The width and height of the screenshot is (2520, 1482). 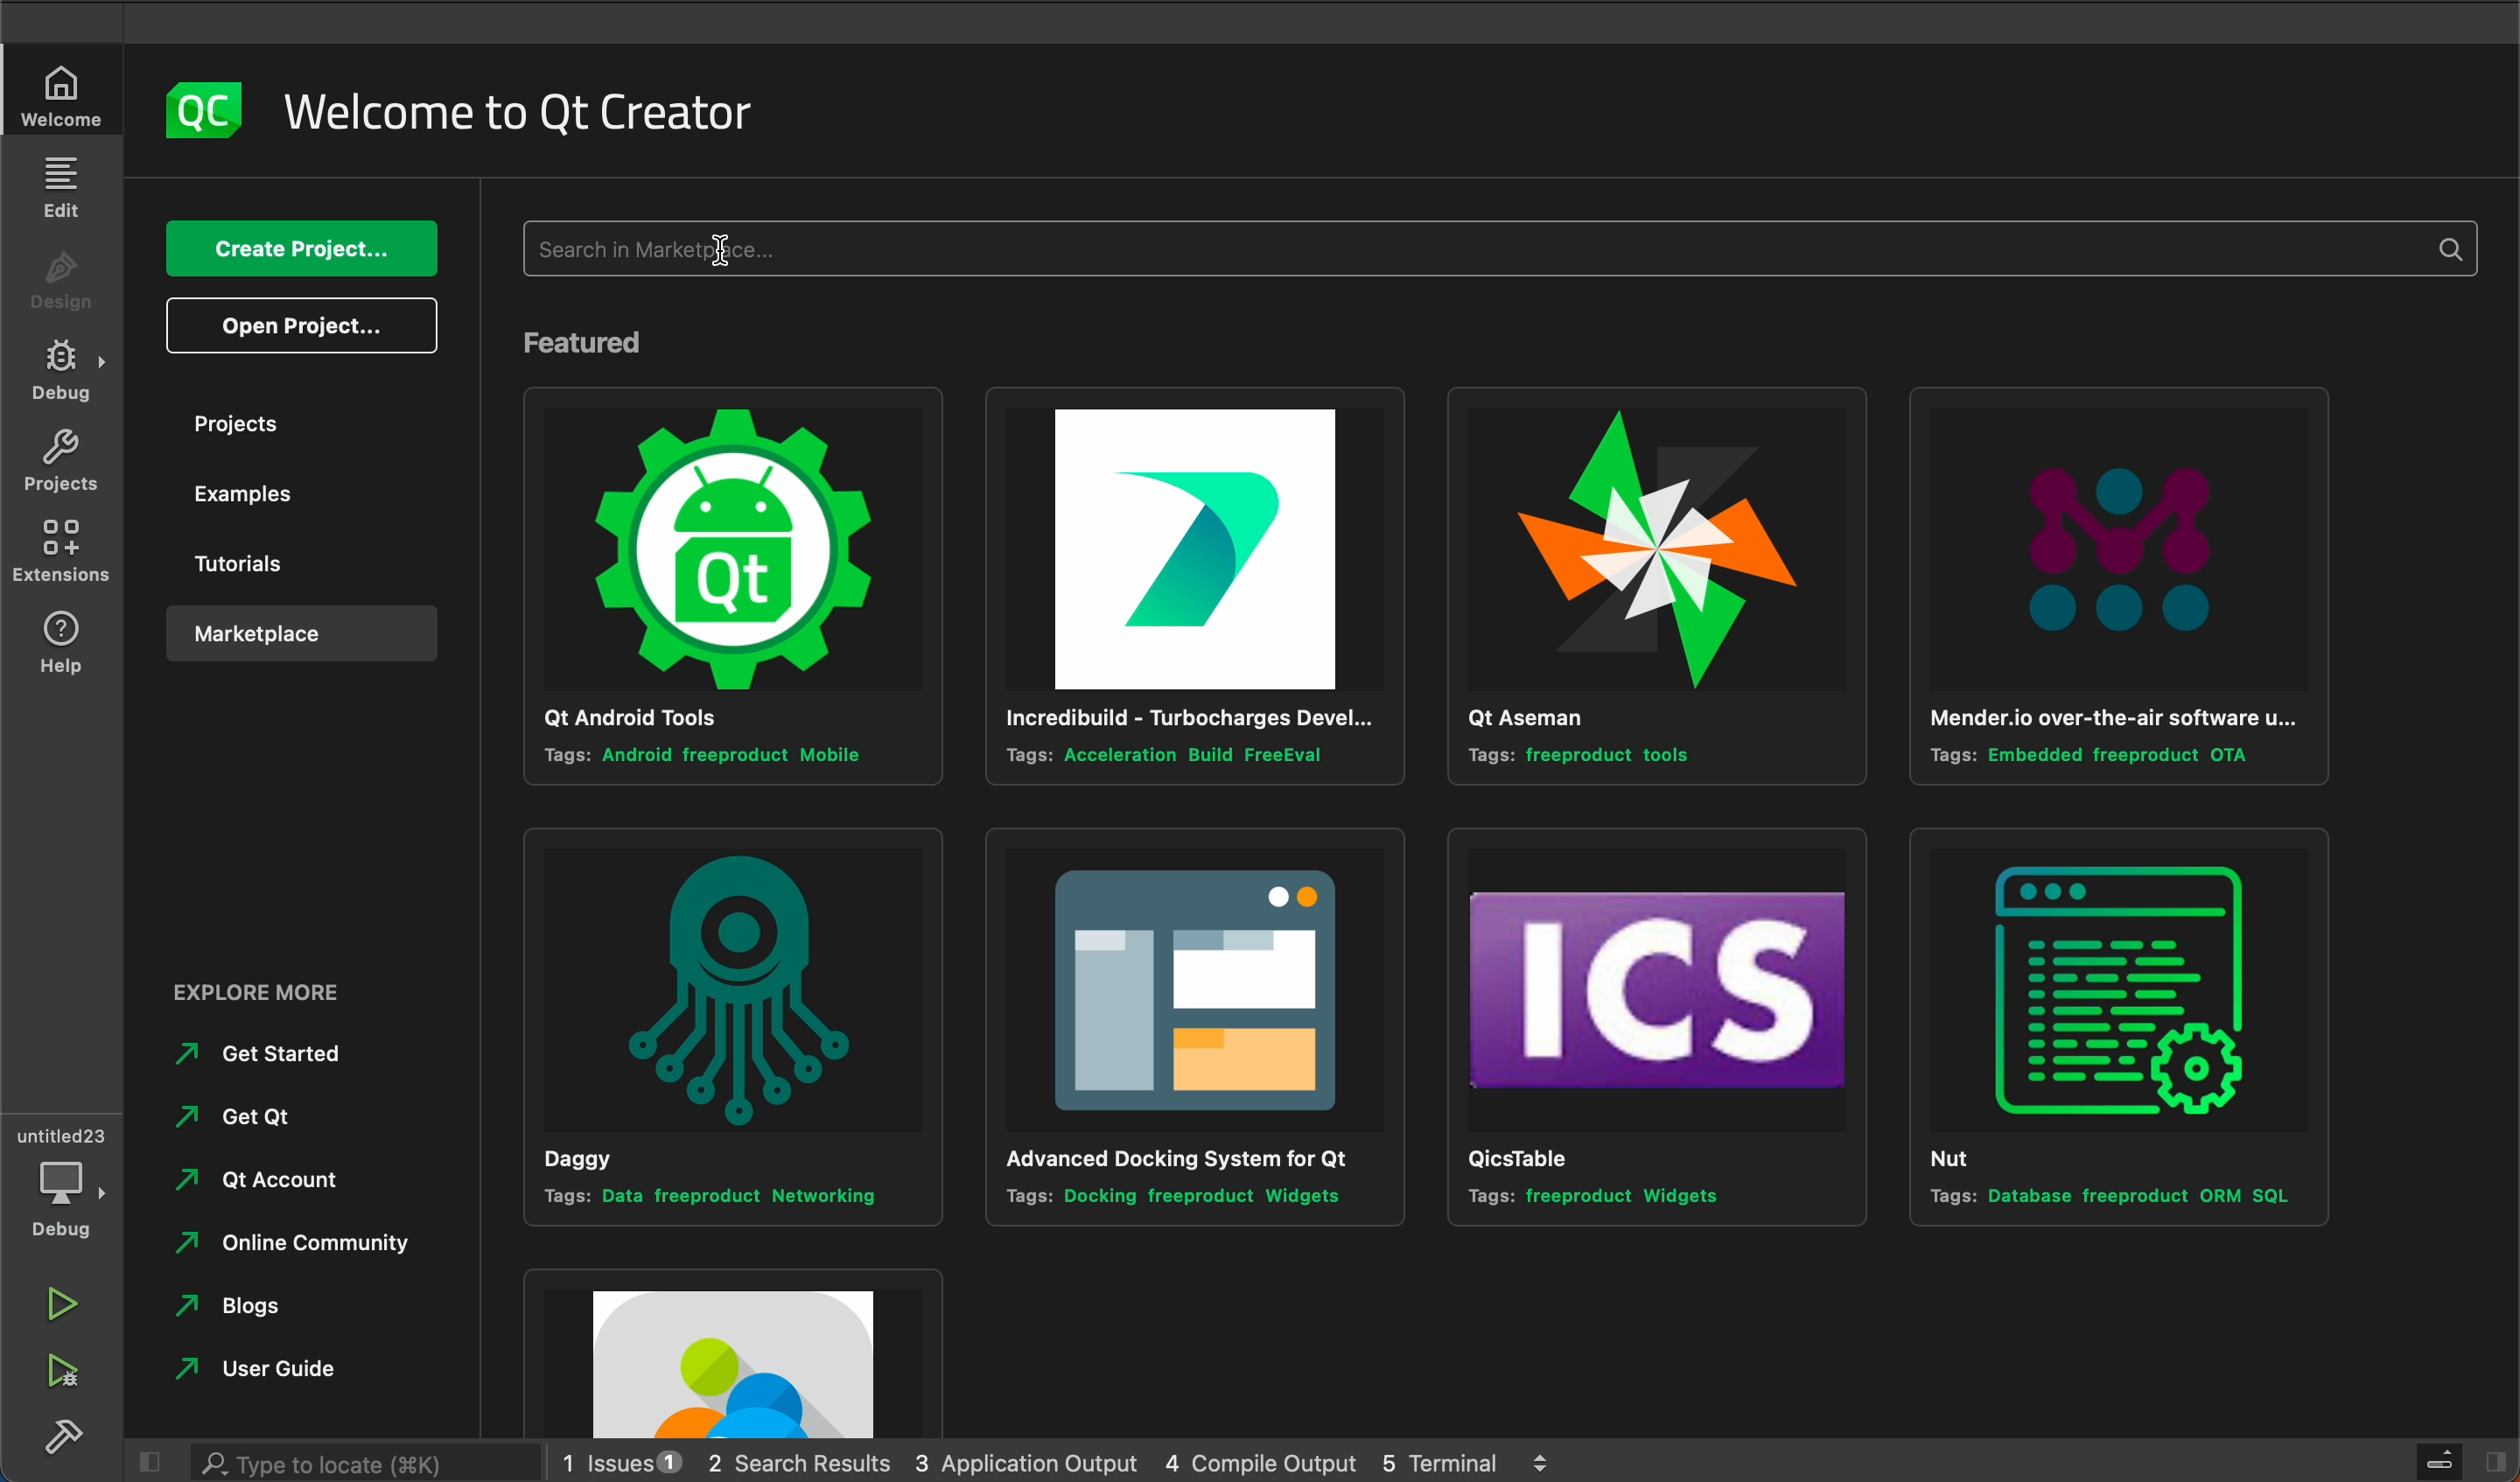 What do you see at coordinates (268, 991) in the screenshot?
I see `` at bounding box center [268, 991].